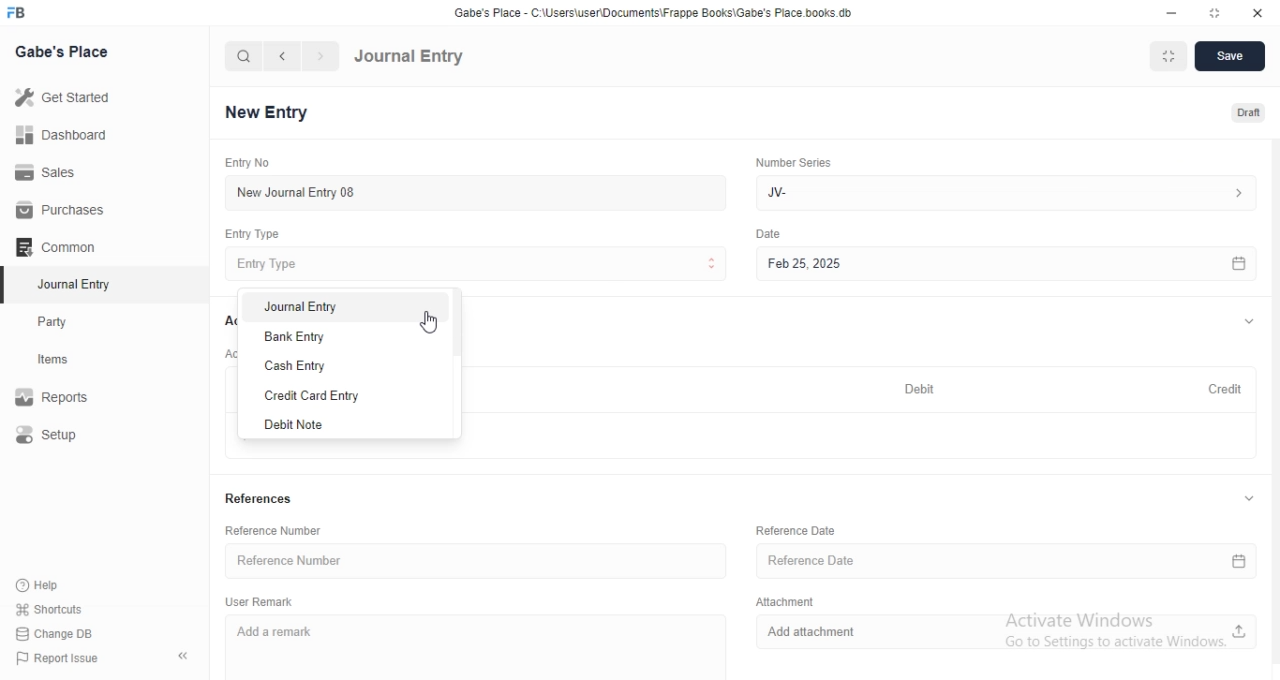  I want to click on Fit to Window, so click(1170, 56).